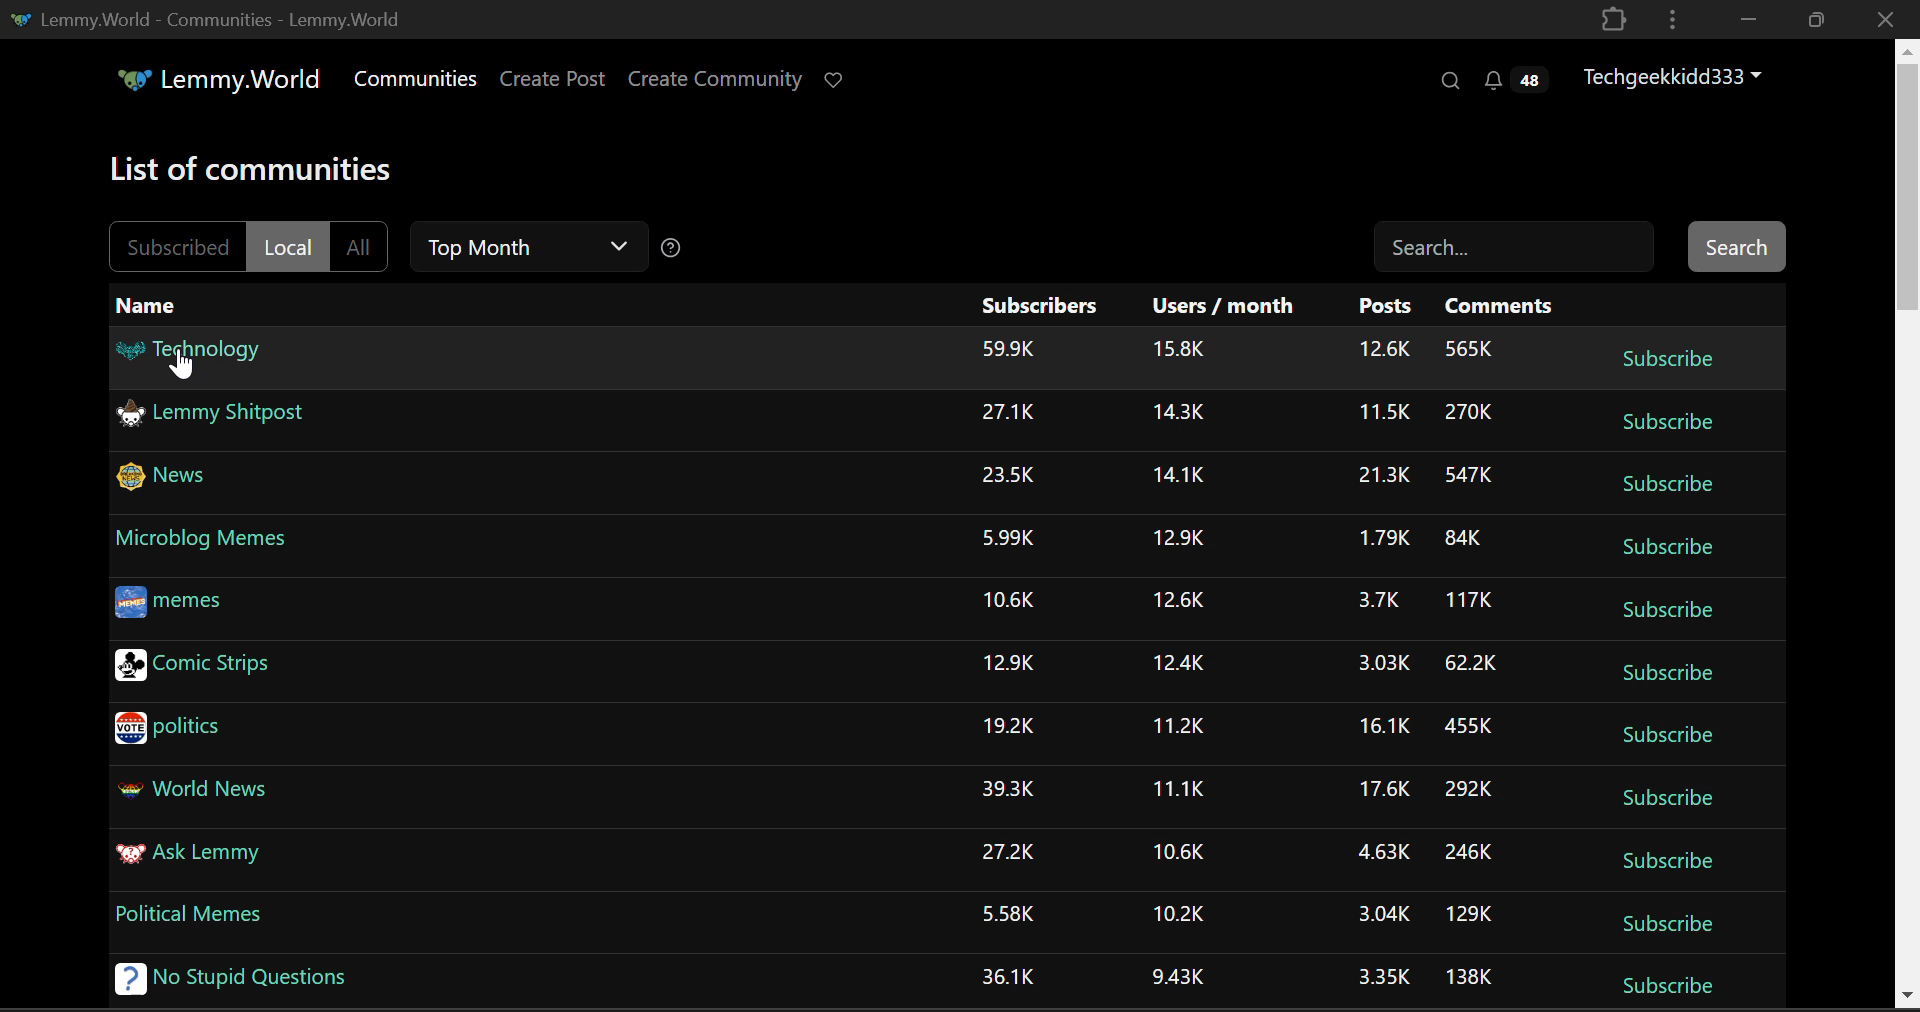  Describe the element at coordinates (1007, 411) in the screenshot. I see `Amount` at that location.